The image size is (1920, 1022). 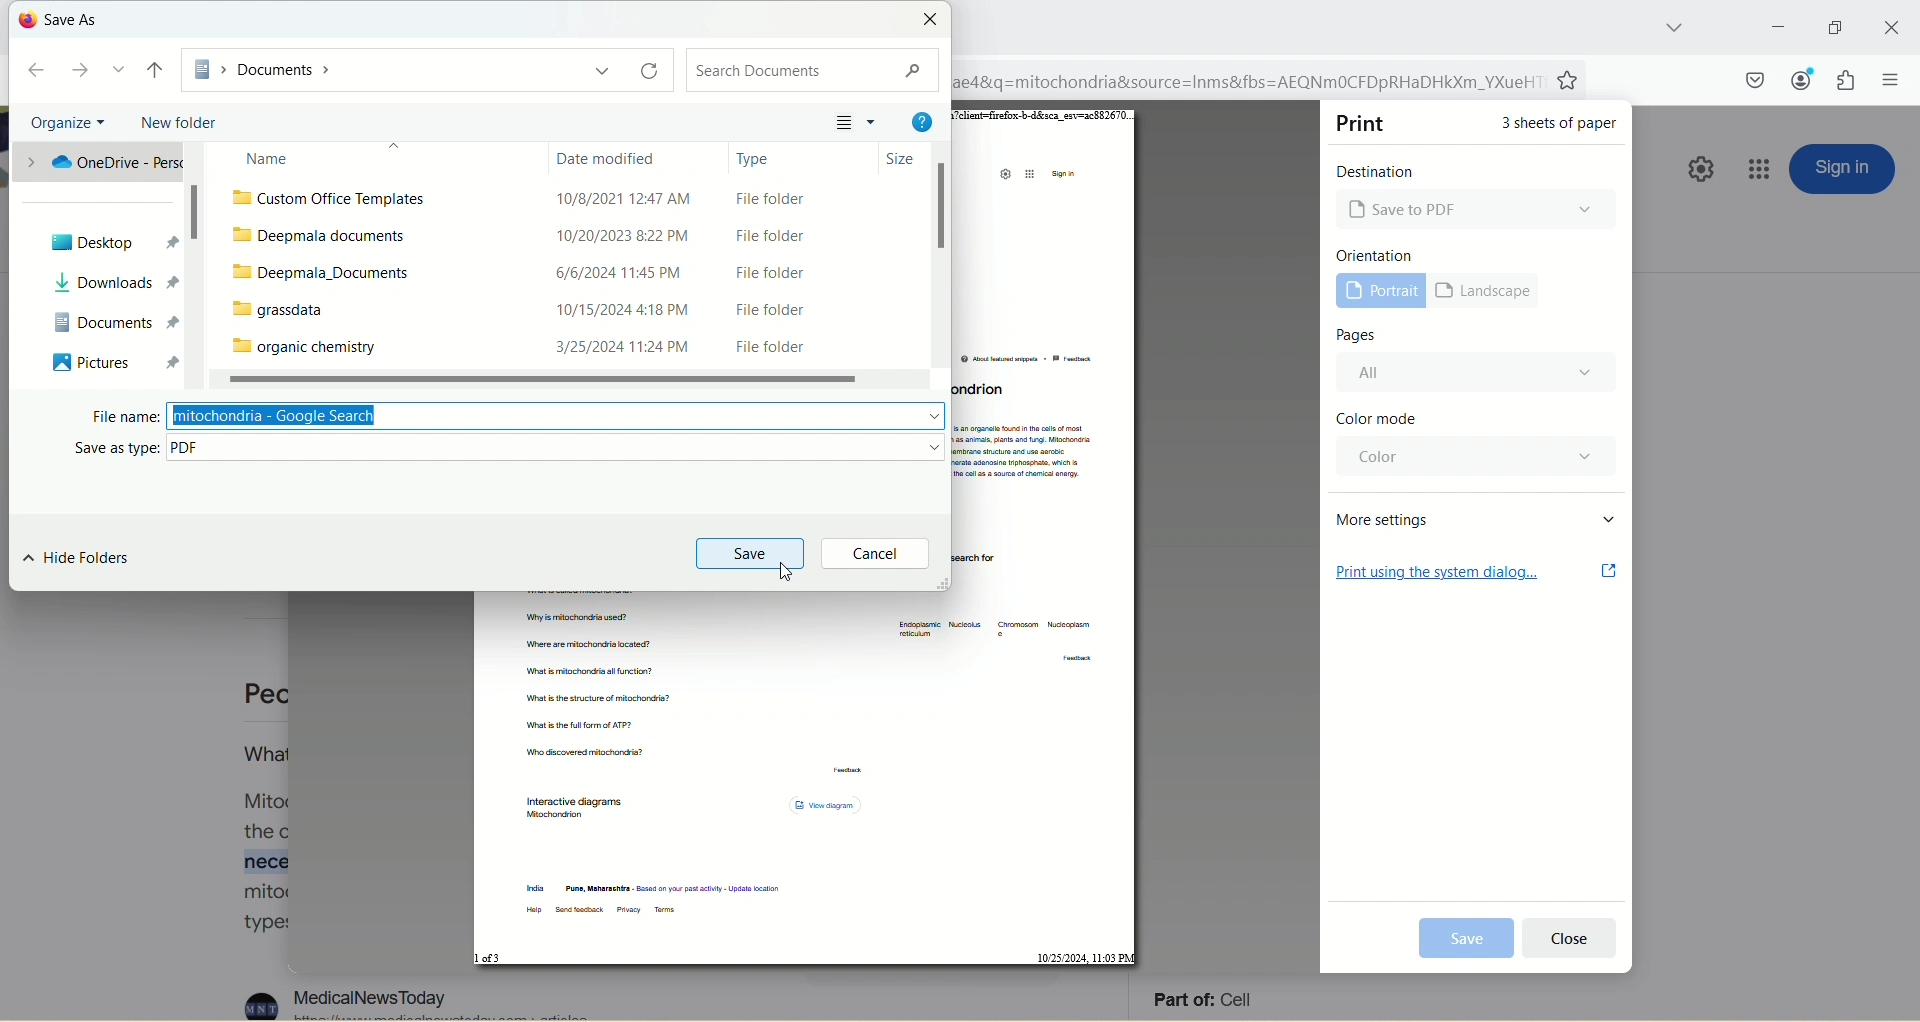 I want to click on extension, so click(x=1850, y=80).